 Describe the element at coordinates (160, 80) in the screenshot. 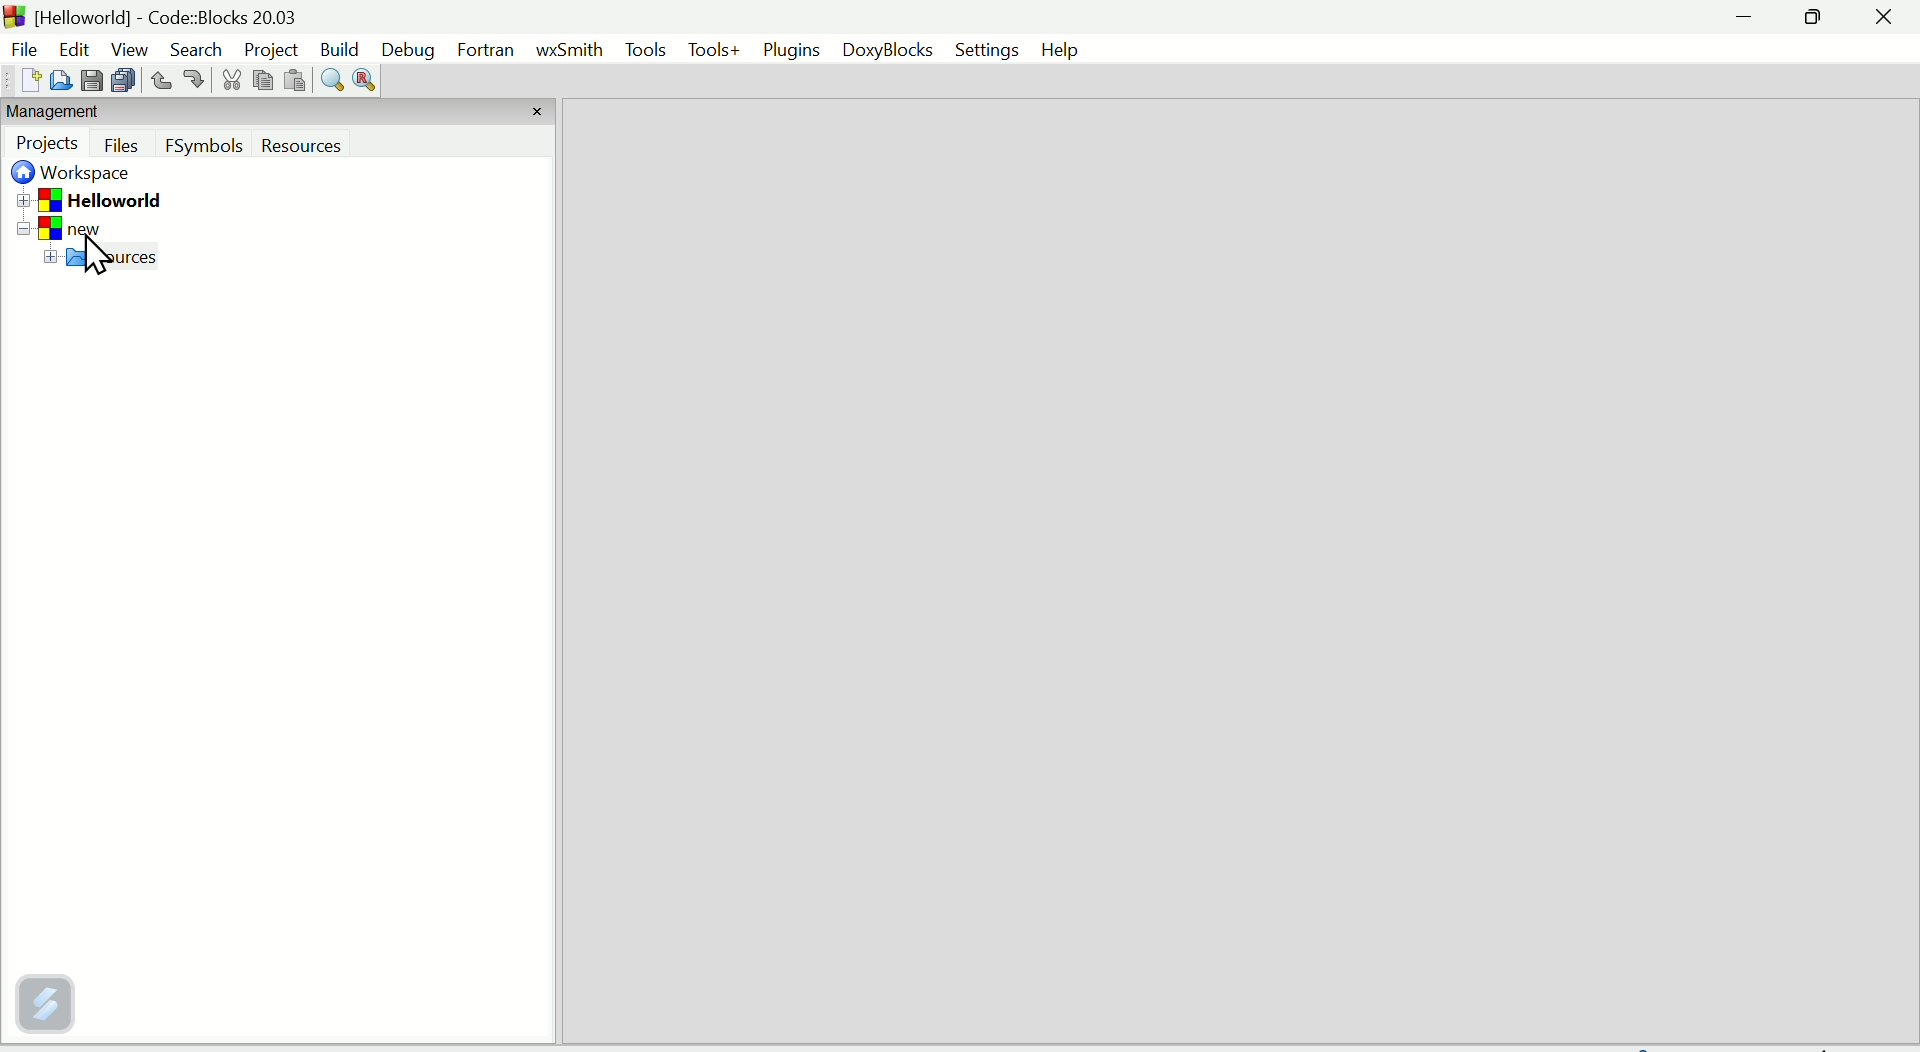

I see `` at that location.